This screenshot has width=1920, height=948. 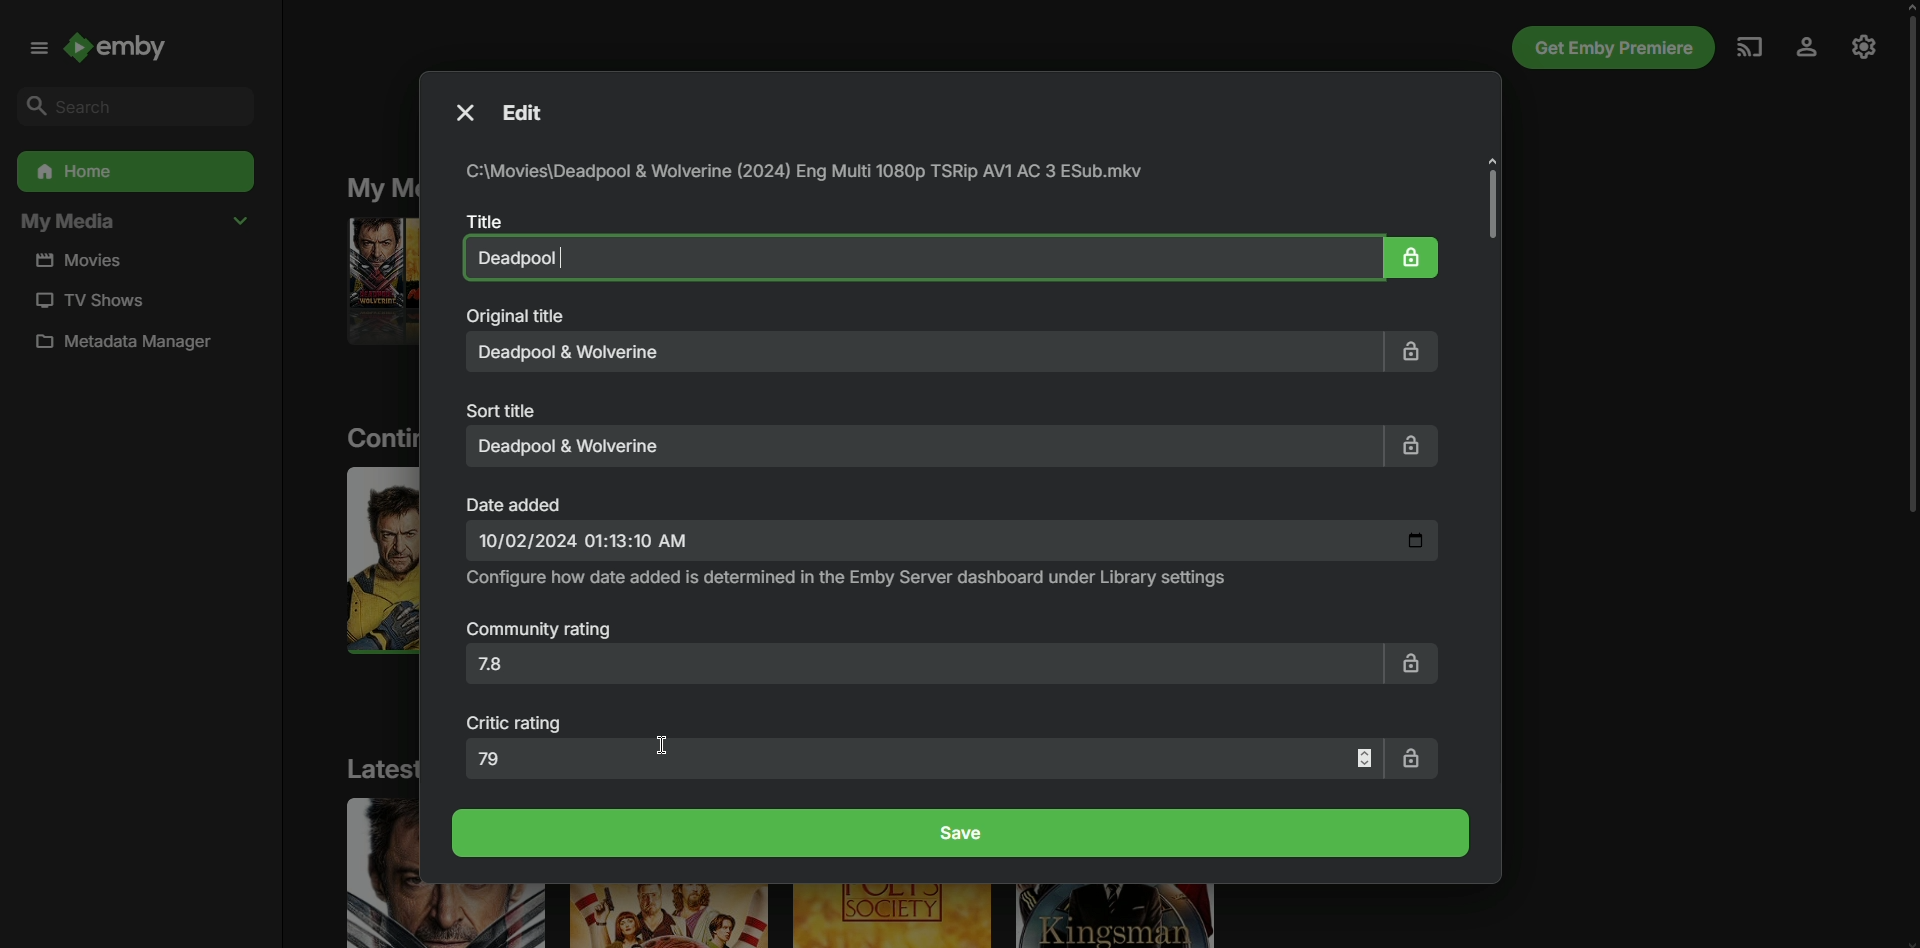 What do you see at coordinates (34, 48) in the screenshot?
I see `Menu` at bounding box center [34, 48].